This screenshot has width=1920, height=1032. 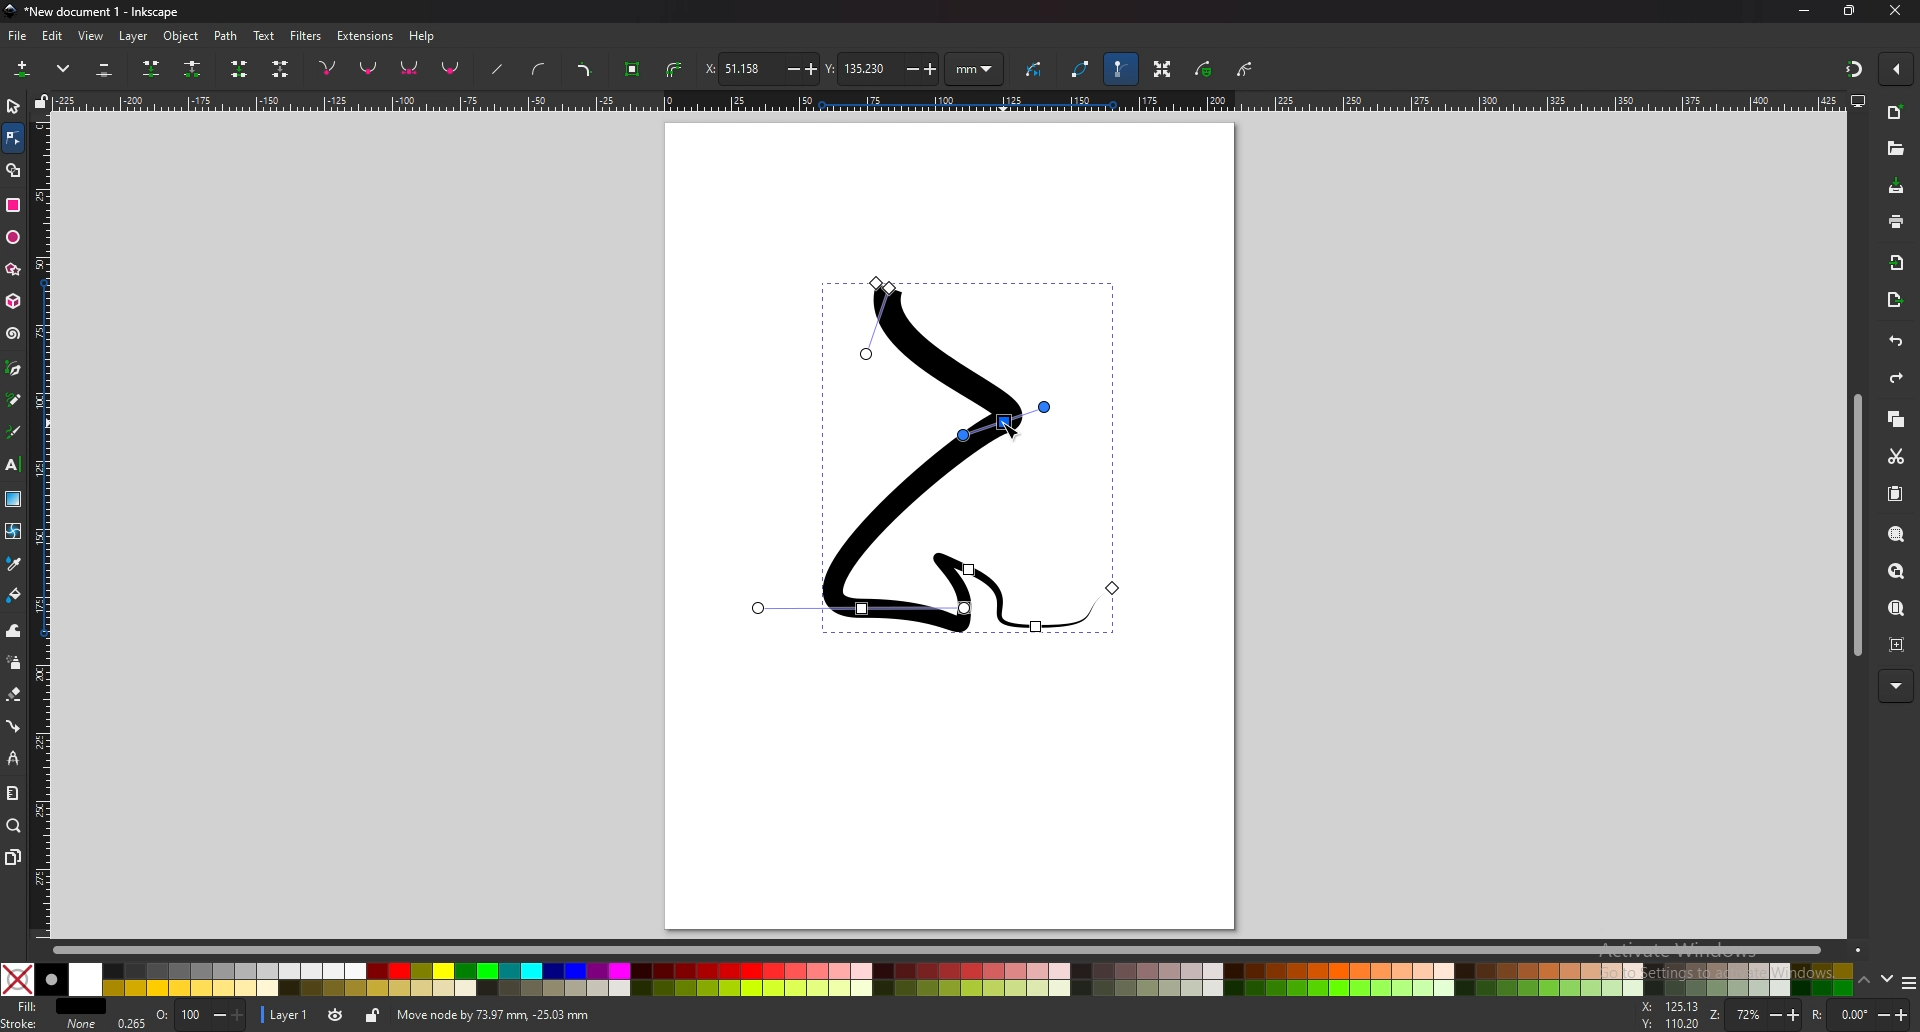 What do you see at coordinates (1894, 572) in the screenshot?
I see `zoom drawing` at bounding box center [1894, 572].